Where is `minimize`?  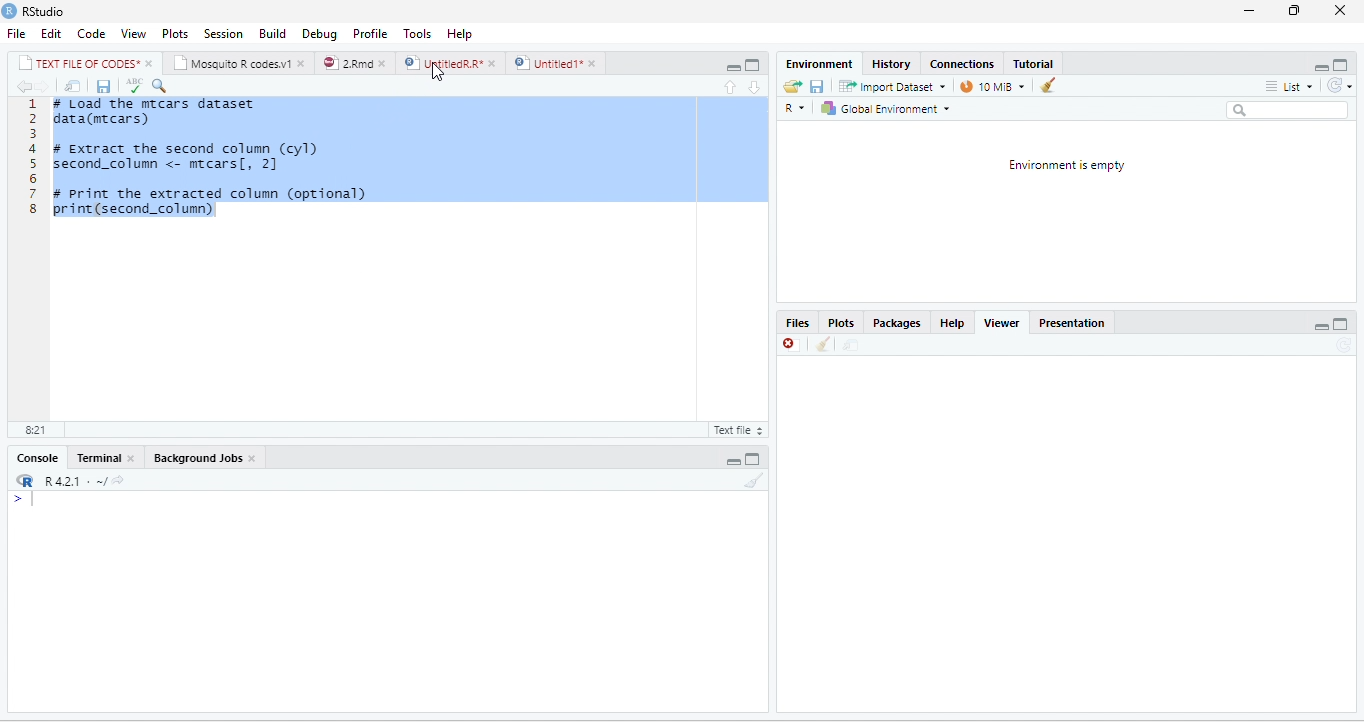 minimize is located at coordinates (735, 457).